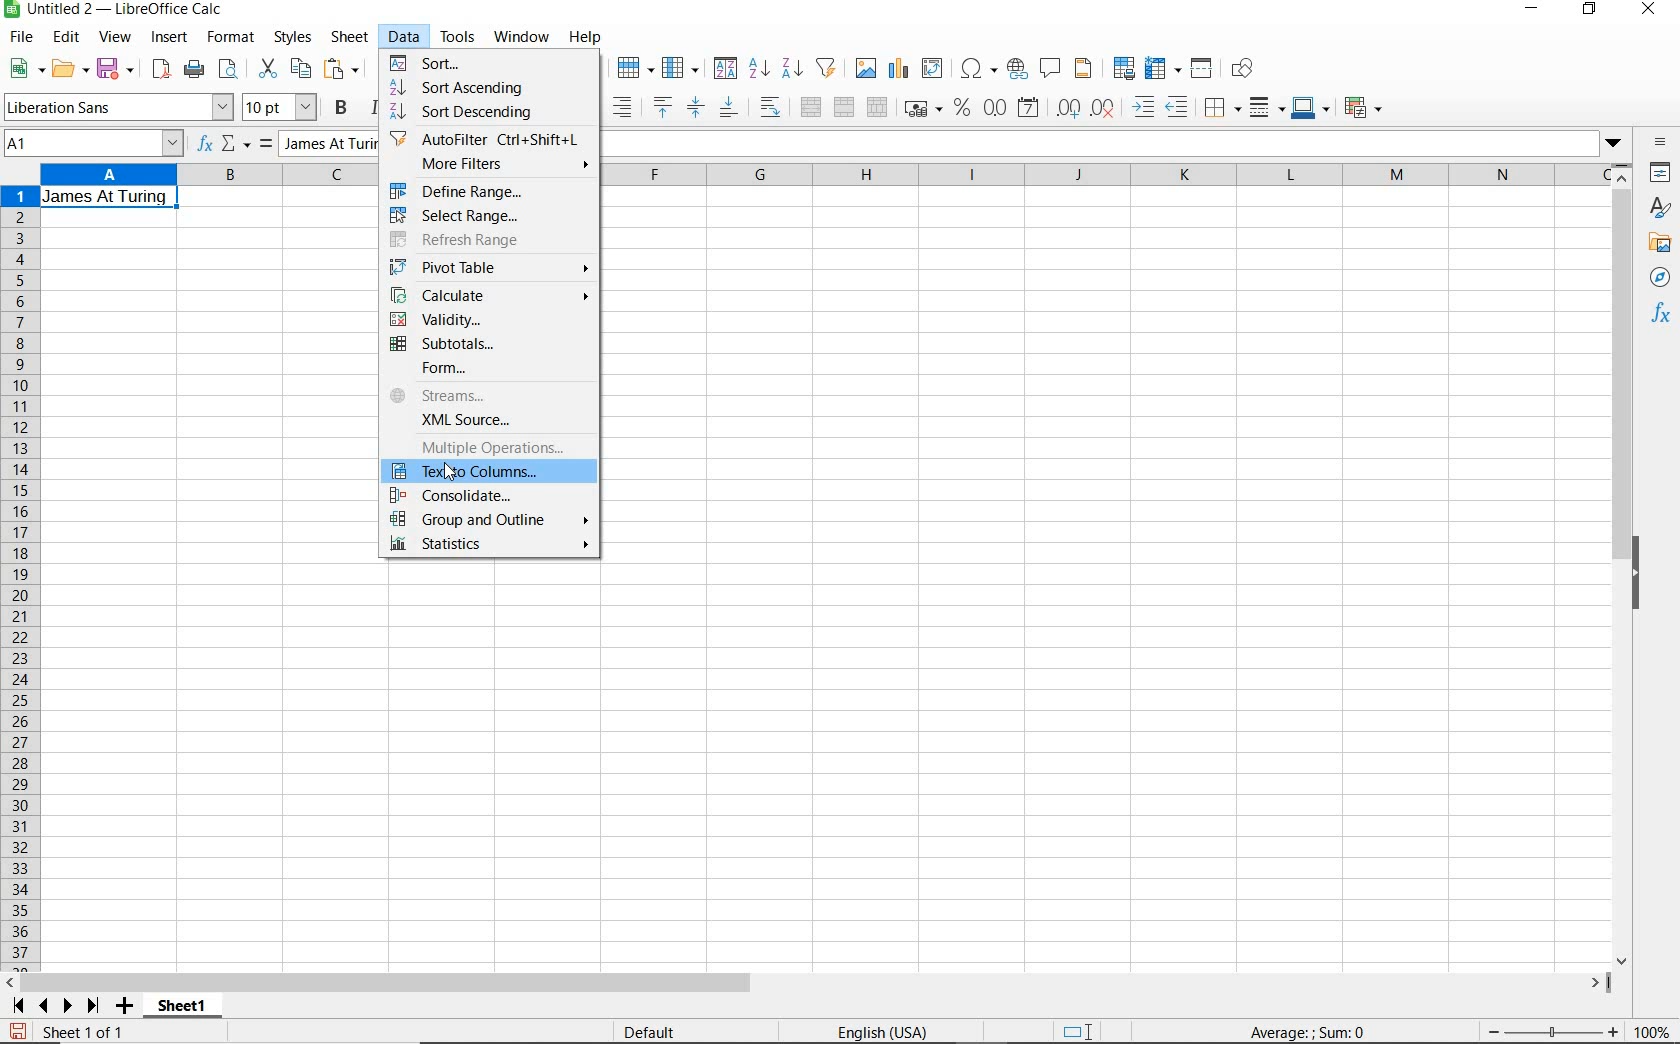 The height and width of the screenshot is (1044, 1680). I want to click on wrap text, so click(770, 109).